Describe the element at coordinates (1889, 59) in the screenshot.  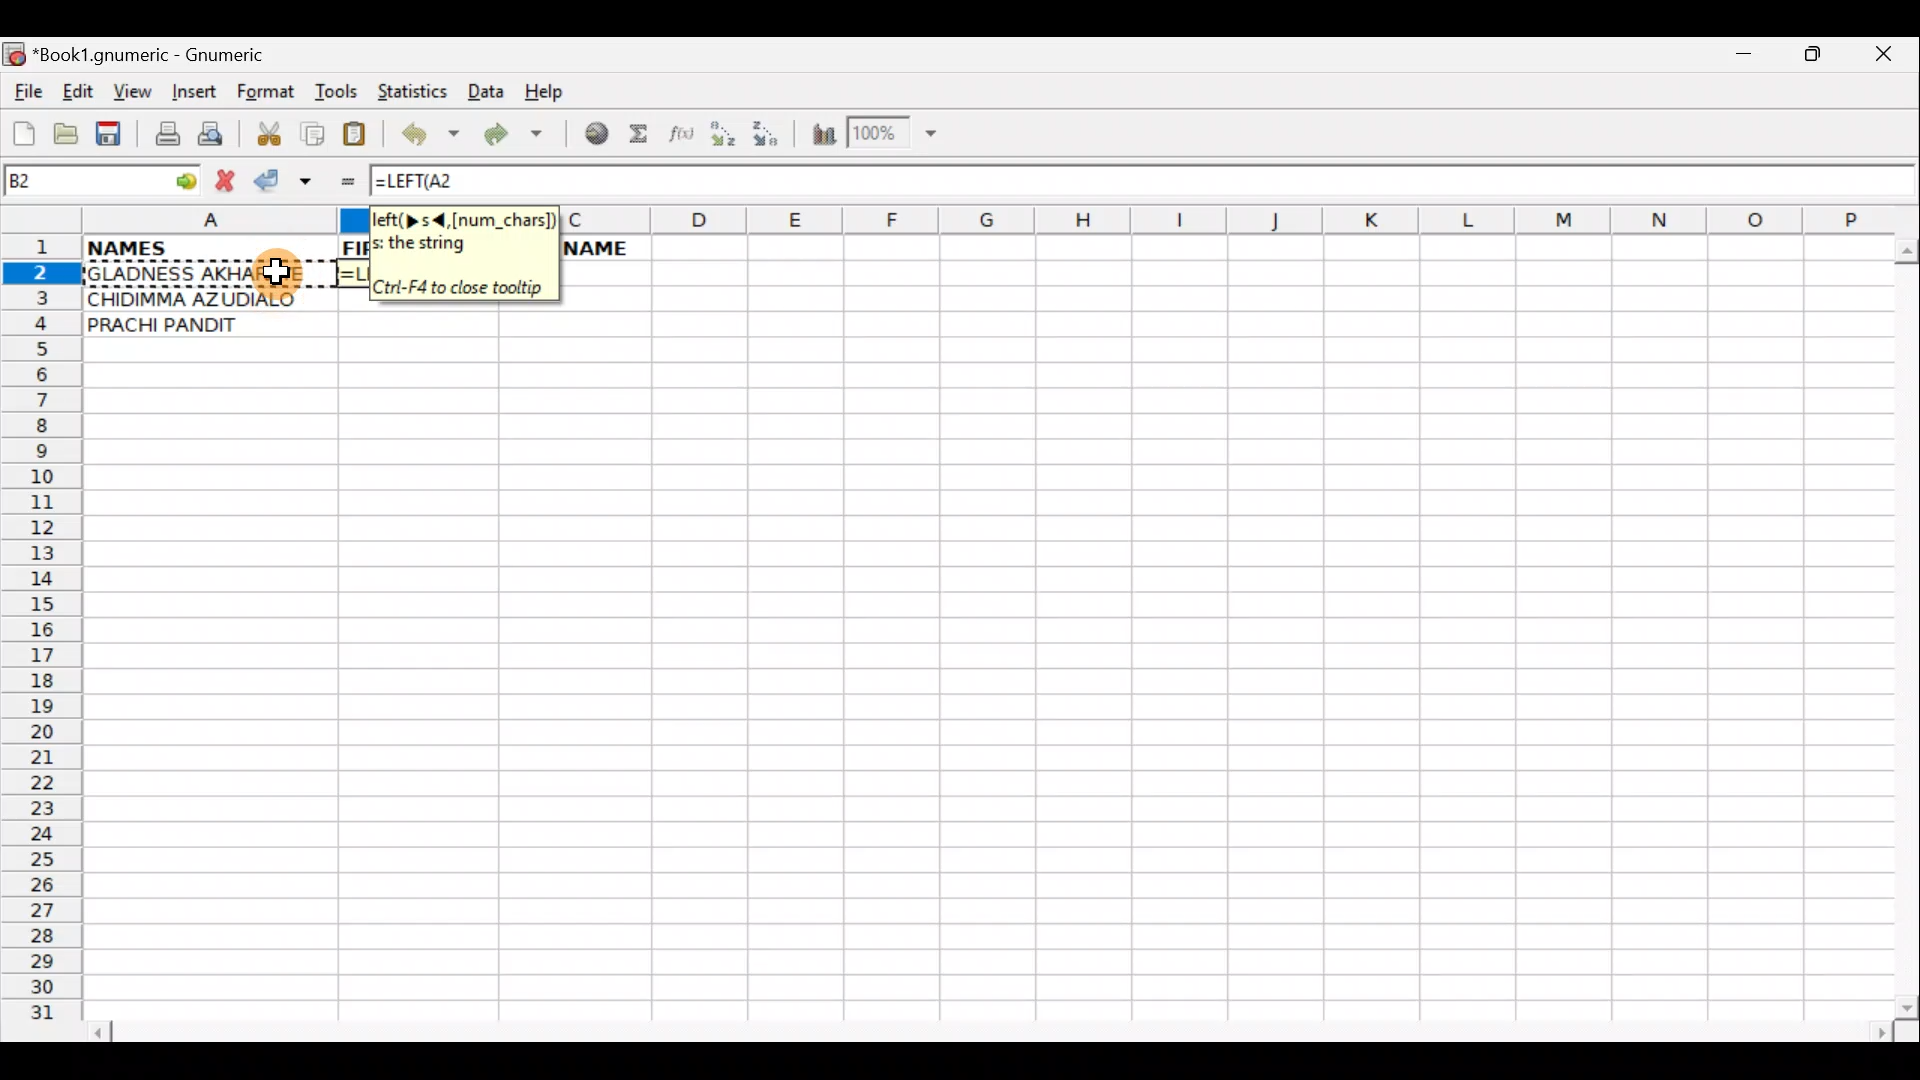
I see `Close` at that location.